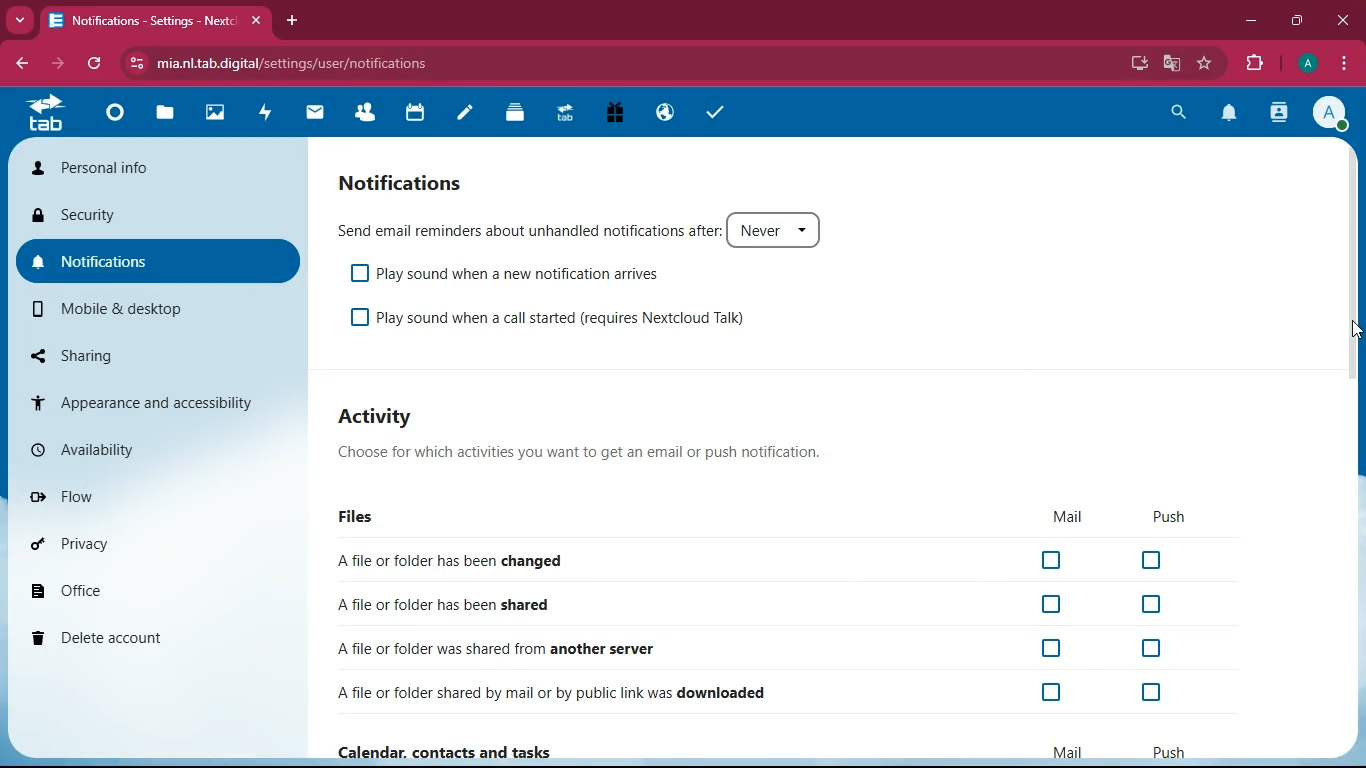 Image resolution: width=1366 pixels, height=768 pixels. I want to click on layers, so click(514, 113).